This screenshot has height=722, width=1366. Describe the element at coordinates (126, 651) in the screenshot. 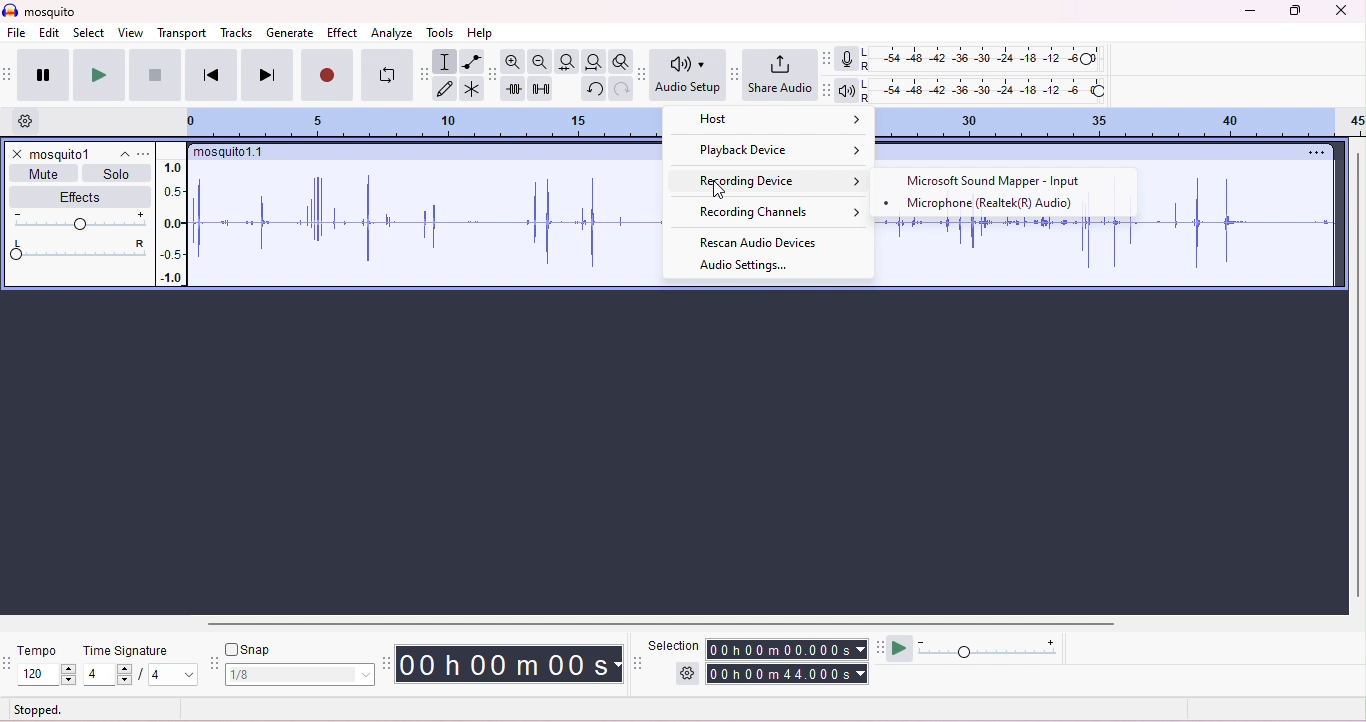

I see `time signature` at that location.